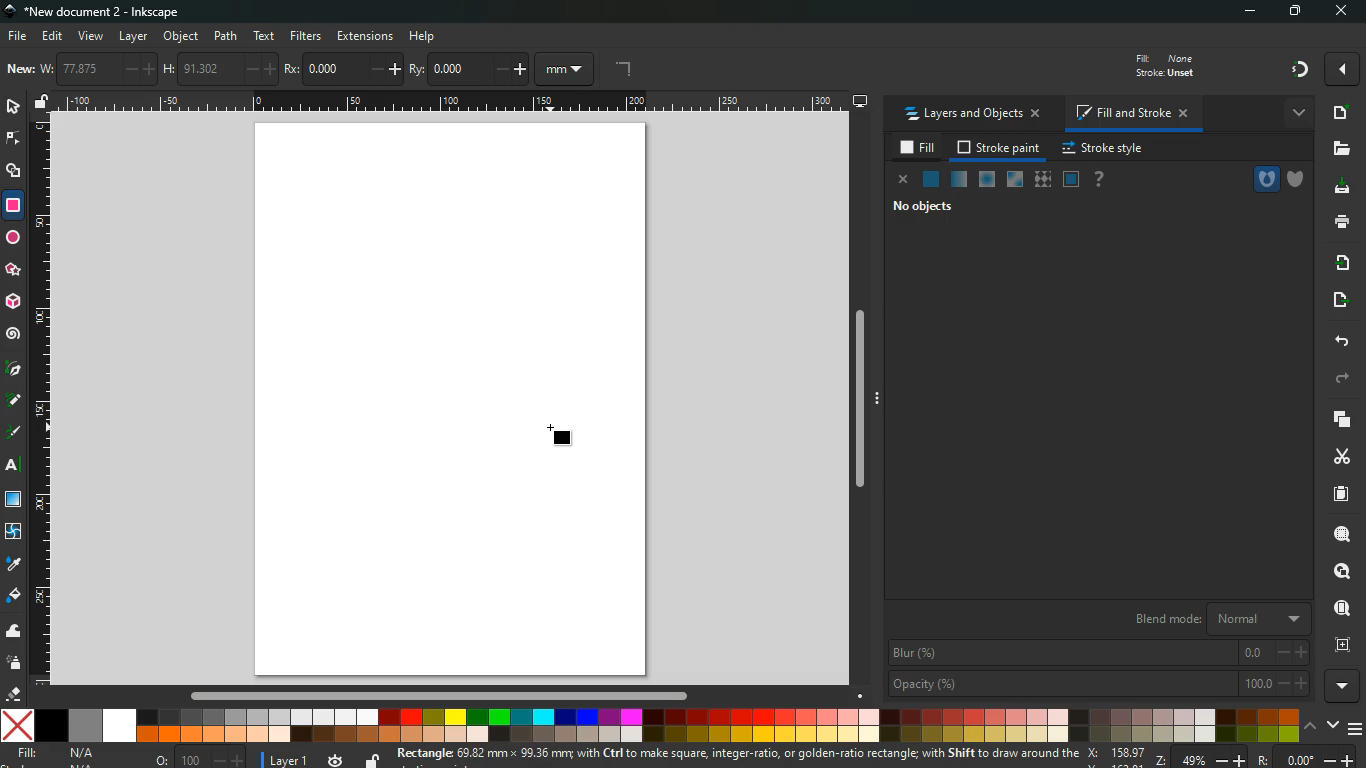 The height and width of the screenshot is (768, 1366). I want to click on edit, so click(53, 36).